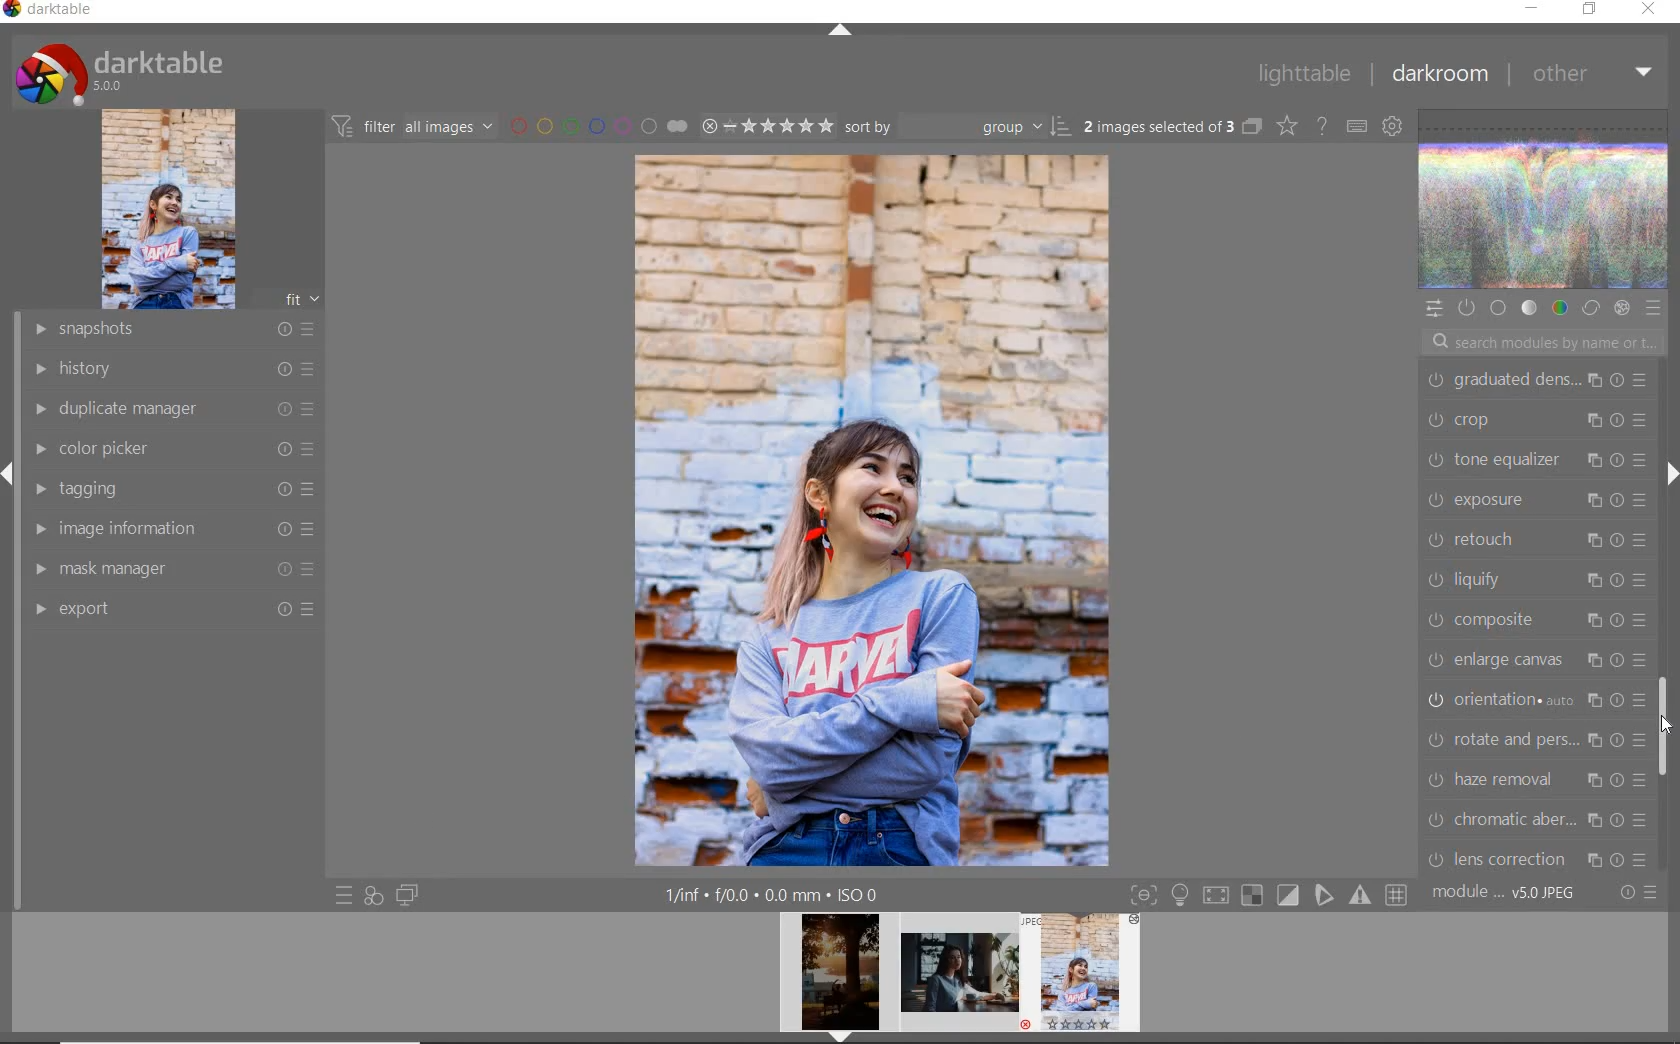  I want to click on COLLAPSE GROUPED  IMAGES, so click(1252, 125).